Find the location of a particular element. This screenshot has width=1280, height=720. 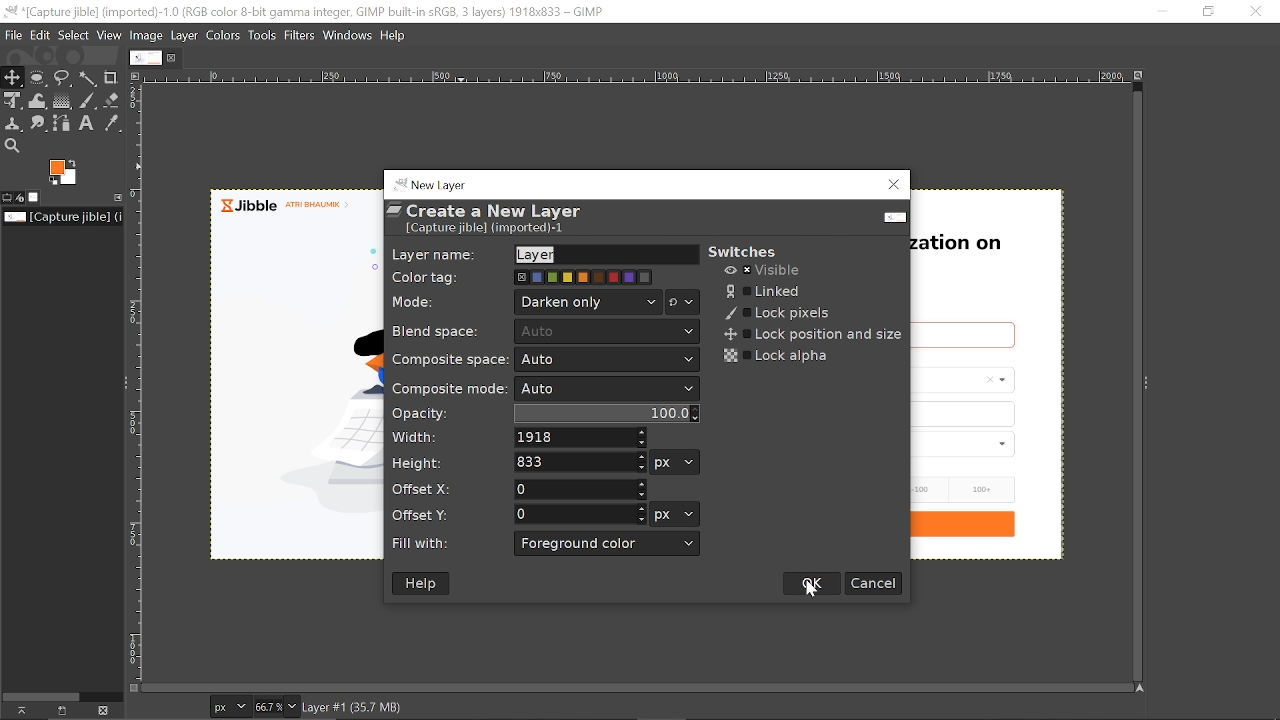

Colors is located at coordinates (224, 35).